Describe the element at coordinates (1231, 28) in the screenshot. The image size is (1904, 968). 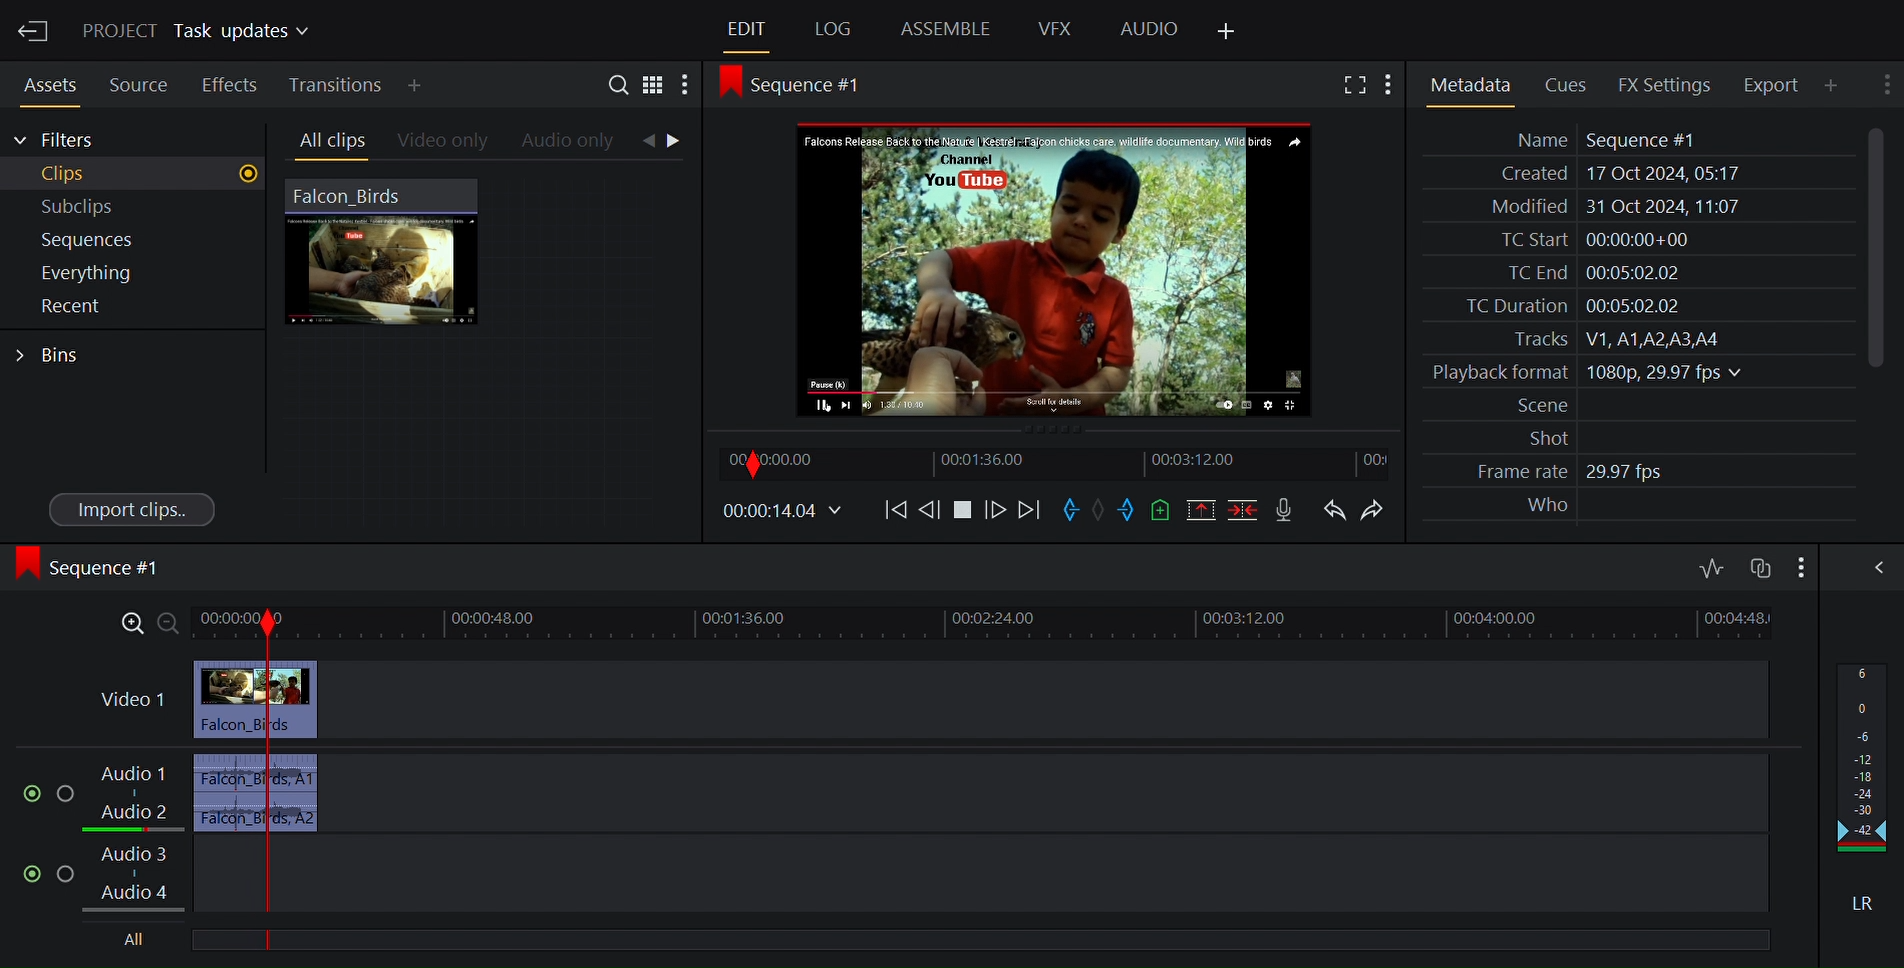
I see `Add Panel` at that location.